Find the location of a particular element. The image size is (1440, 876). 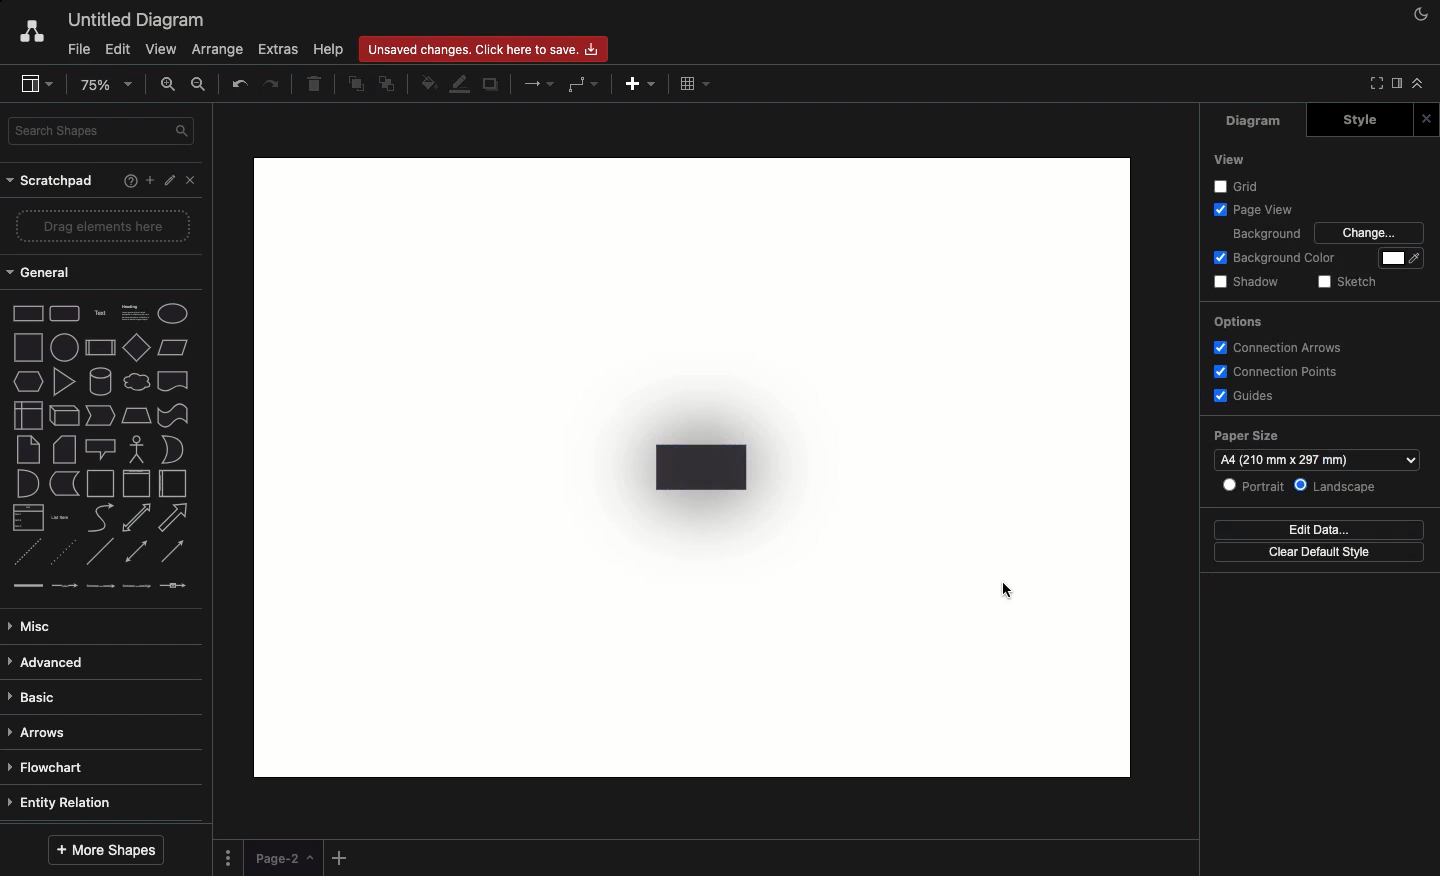

More shapes is located at coordinates (110, 849).